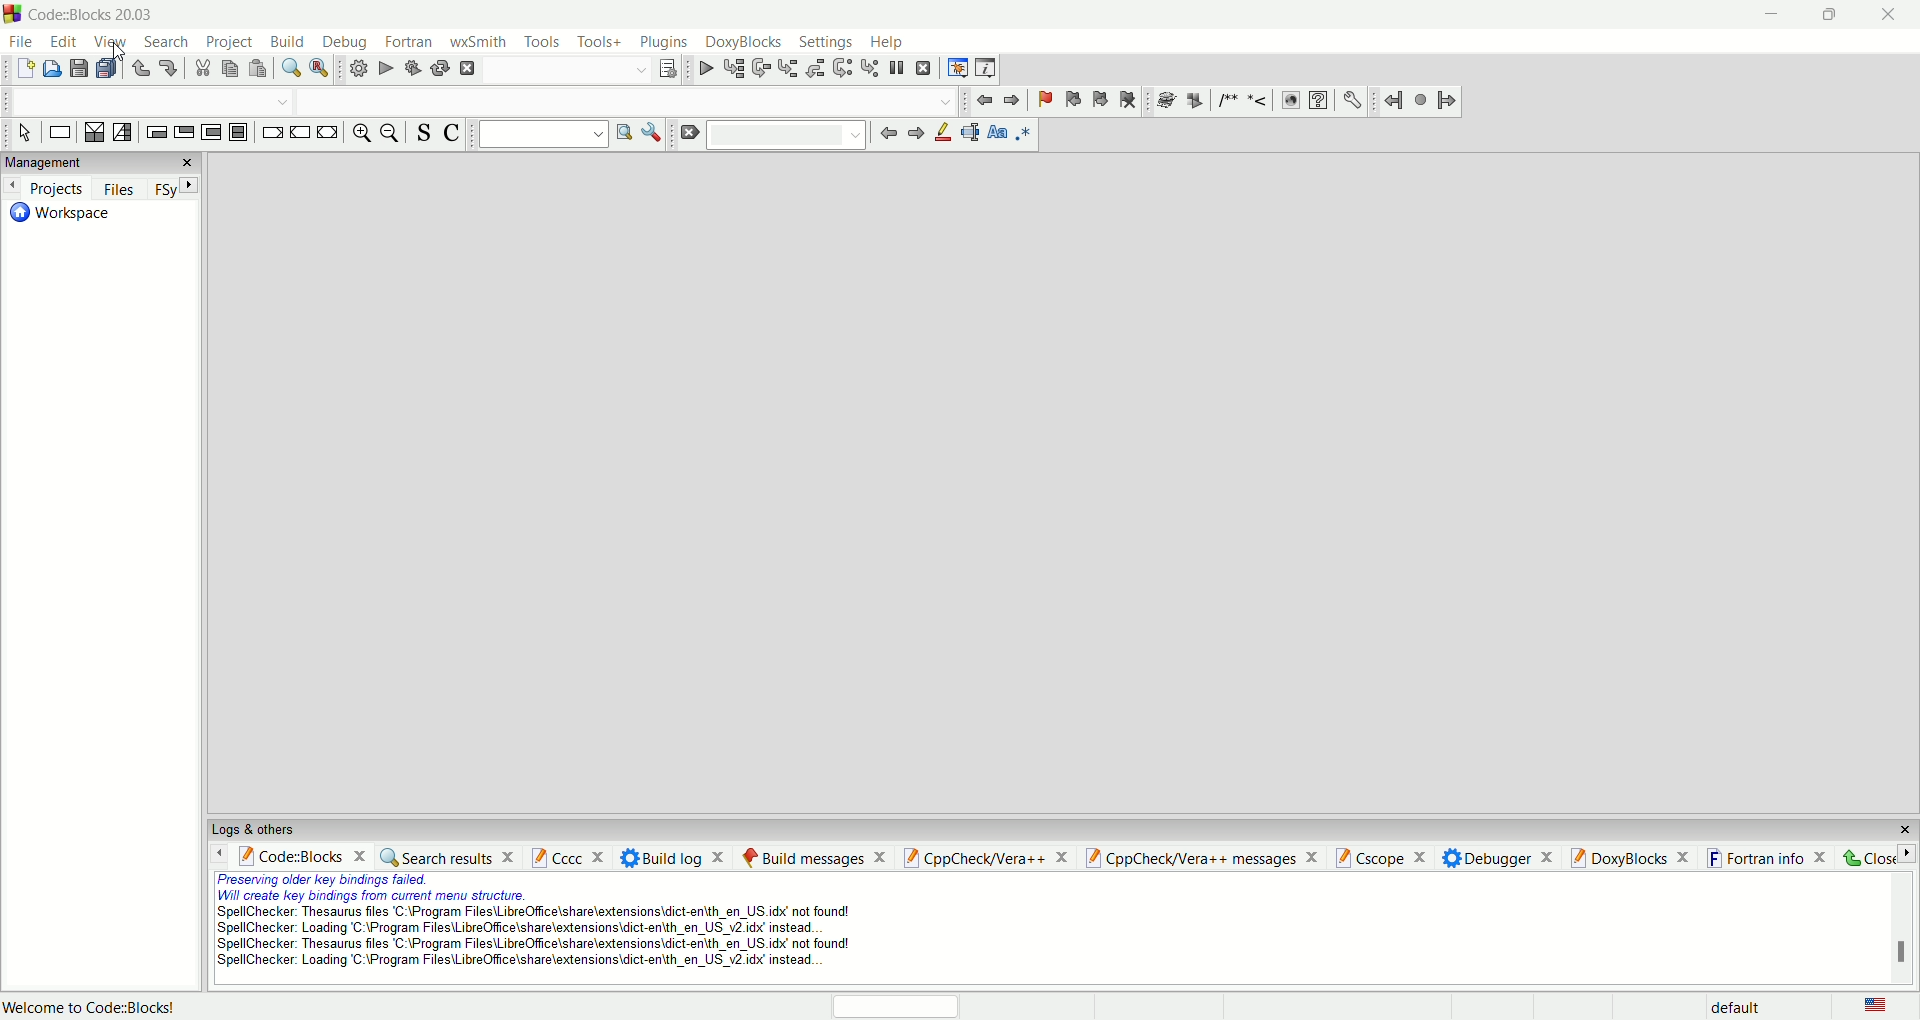  What do you see at coordinates (270, 132) in the screenshot?
I see `break` at bounding box center [270, 132].